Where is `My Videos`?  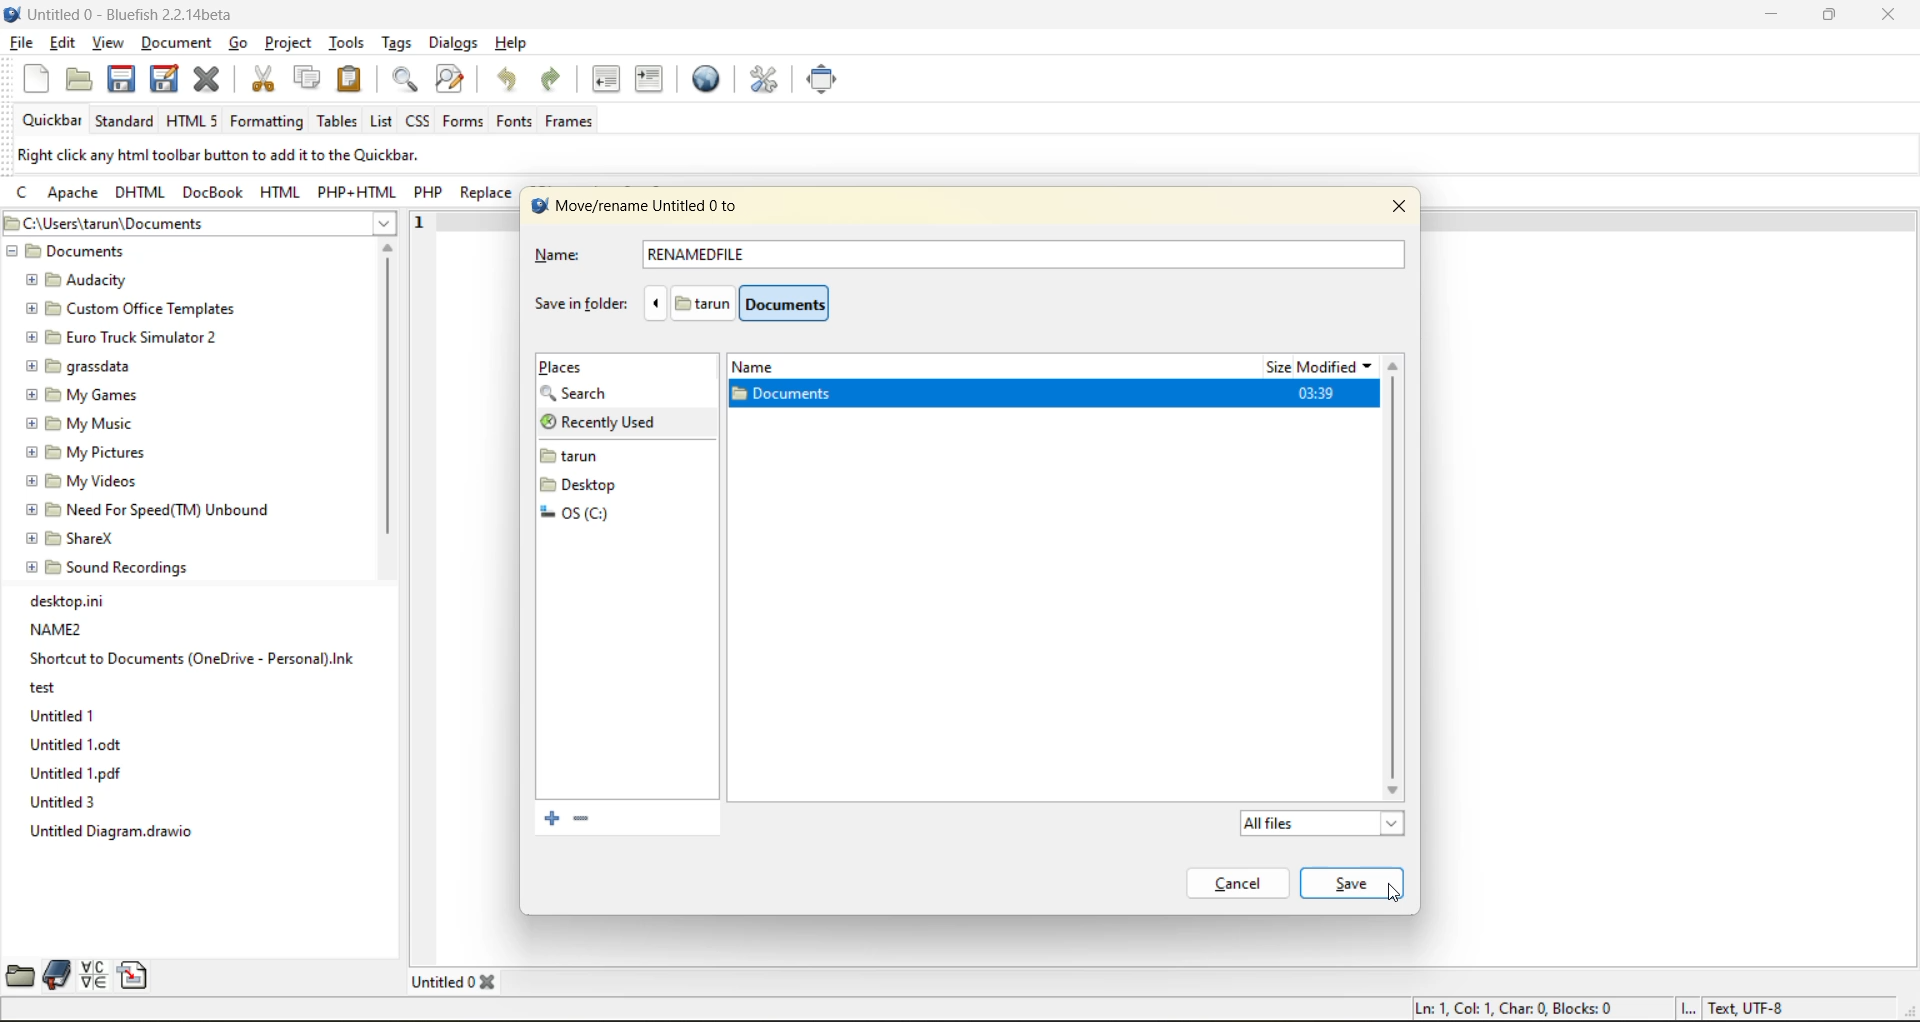
My Videos is located at coordinates (86, 483).